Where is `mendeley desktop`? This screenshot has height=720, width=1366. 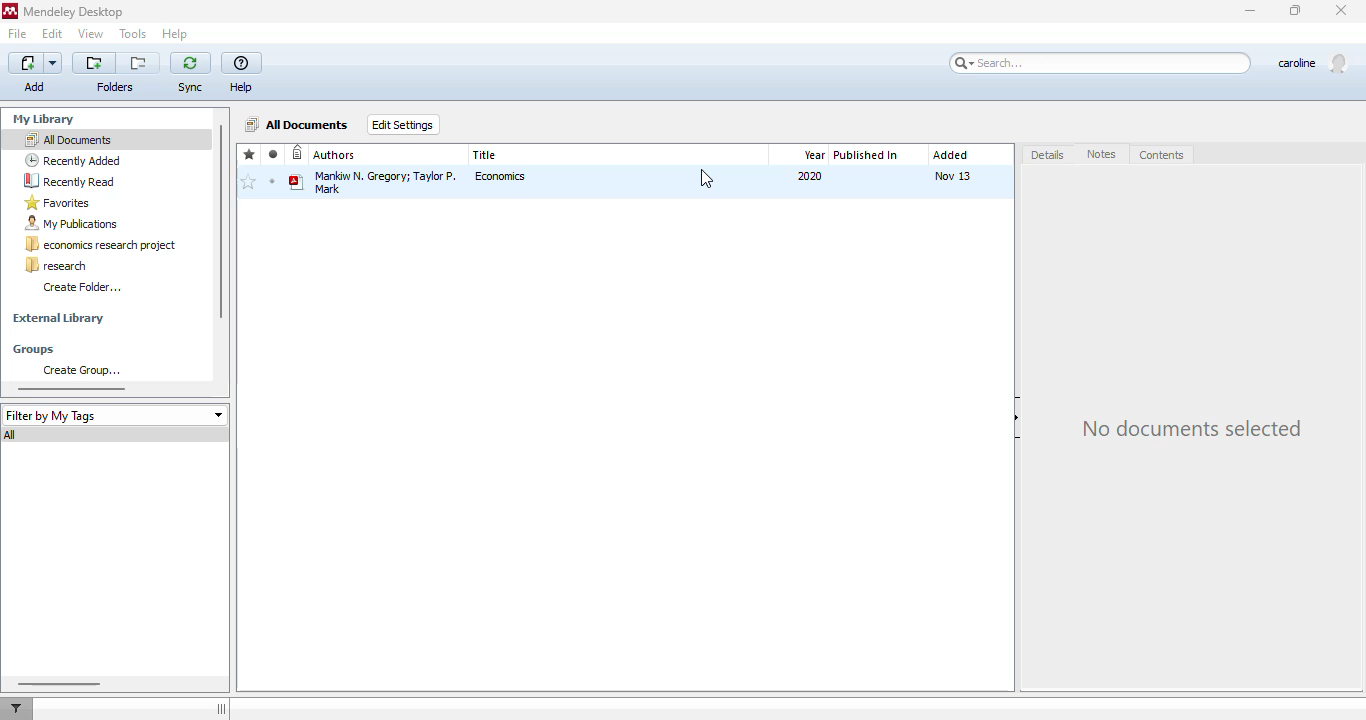 mendeley desktop is located at coordinates (75, 13).